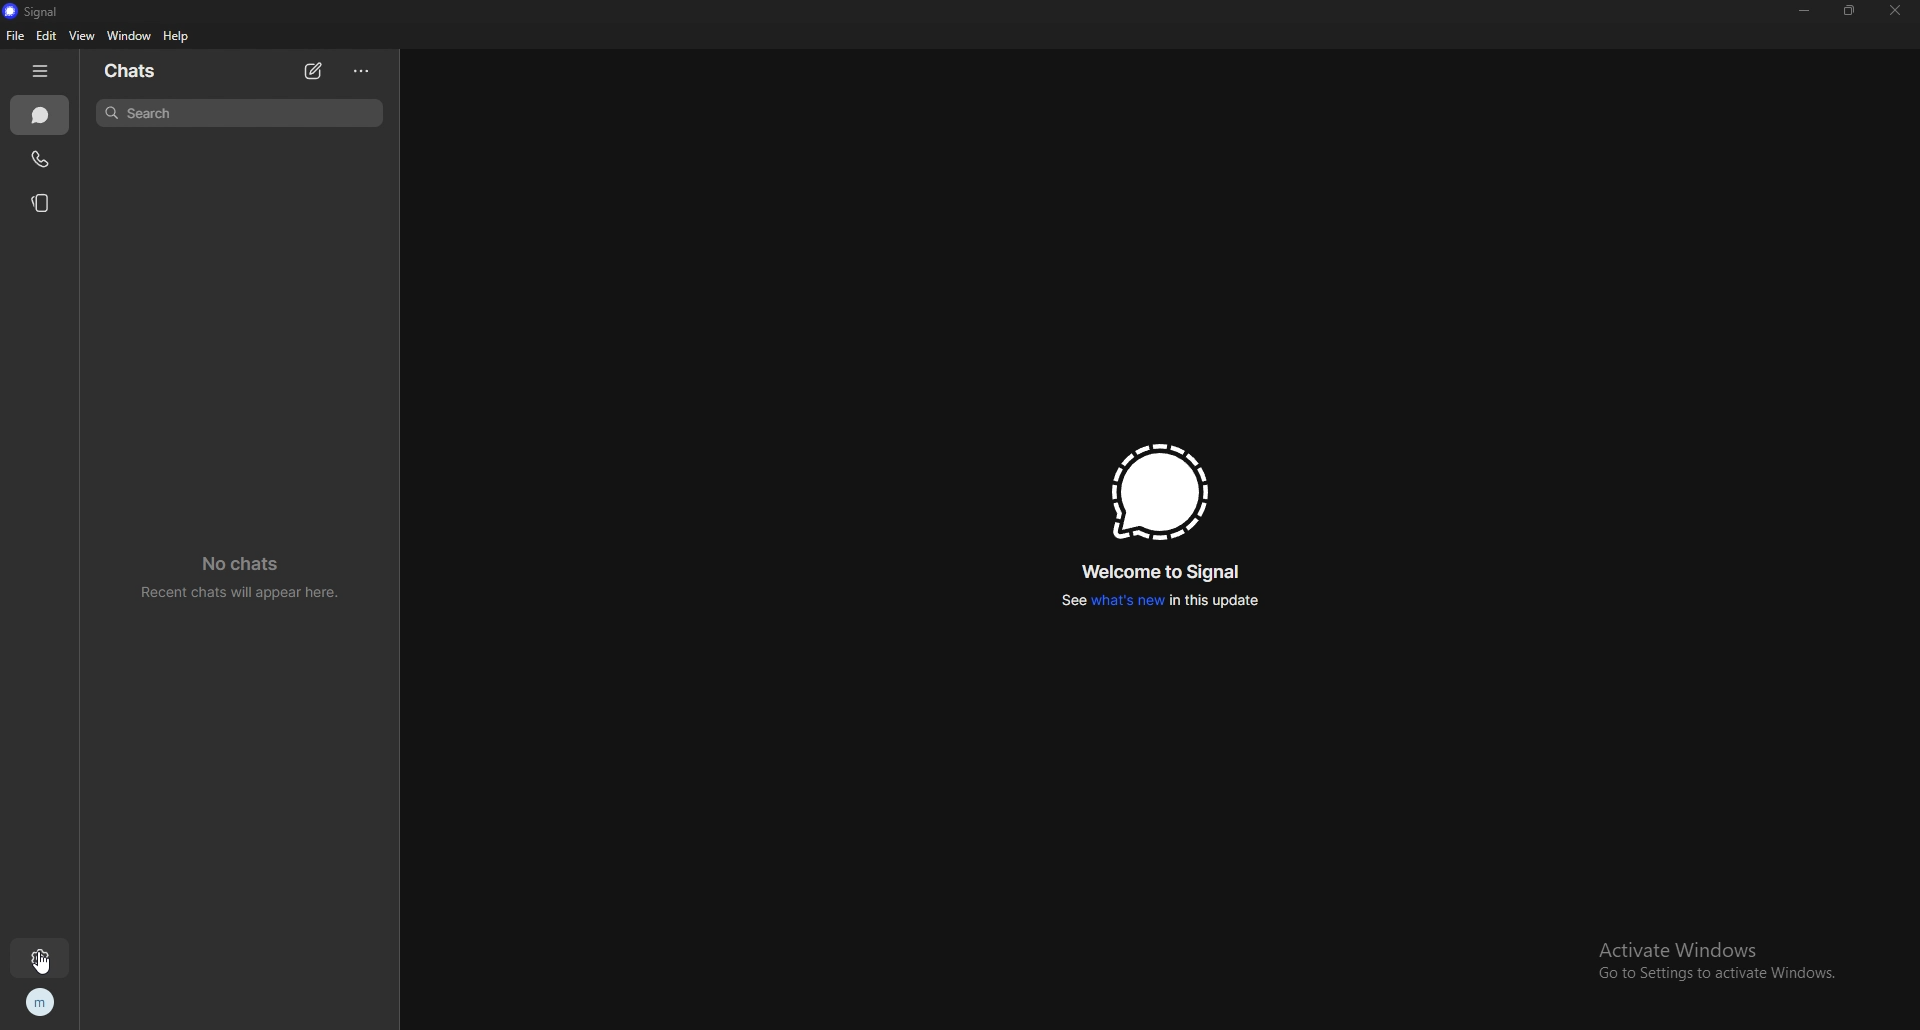  What do you see at coordinates (40, 1004) in the screenshot?
I see `profile` at bounding box center [40, 1004].